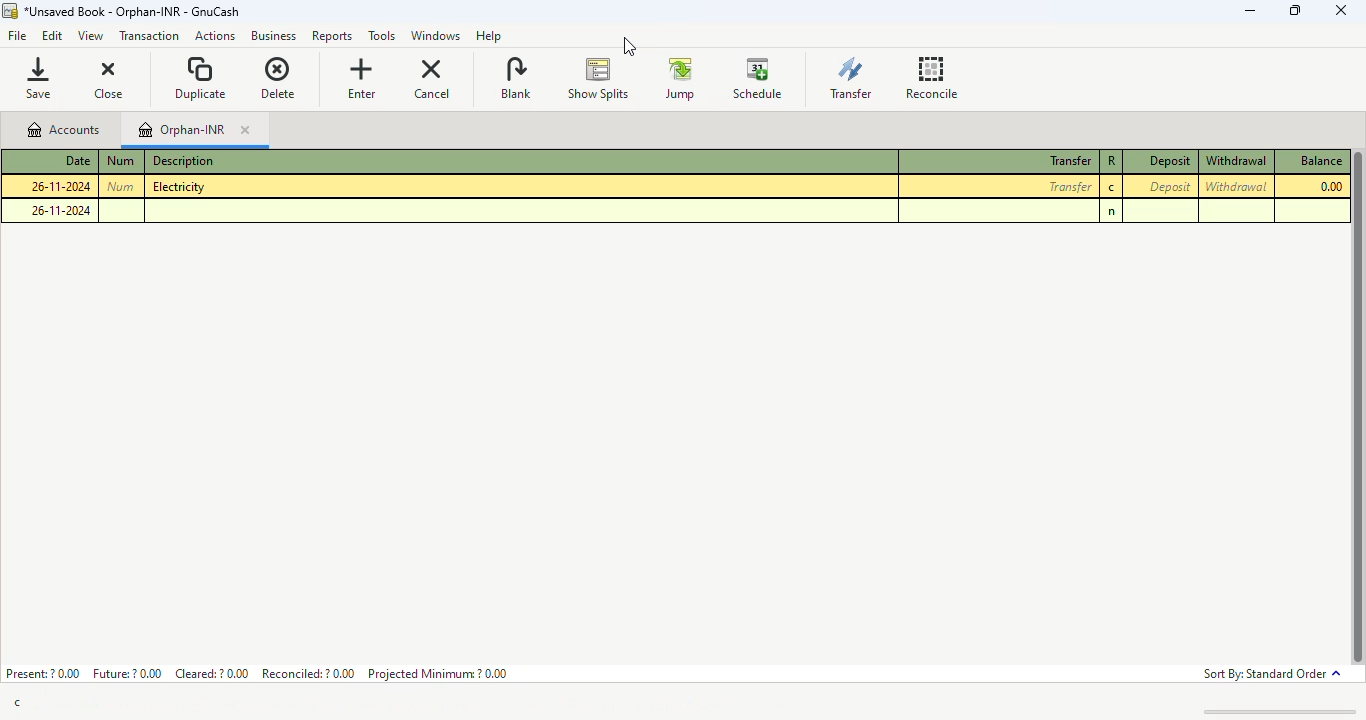  I want to click on num, so click(120, 186).